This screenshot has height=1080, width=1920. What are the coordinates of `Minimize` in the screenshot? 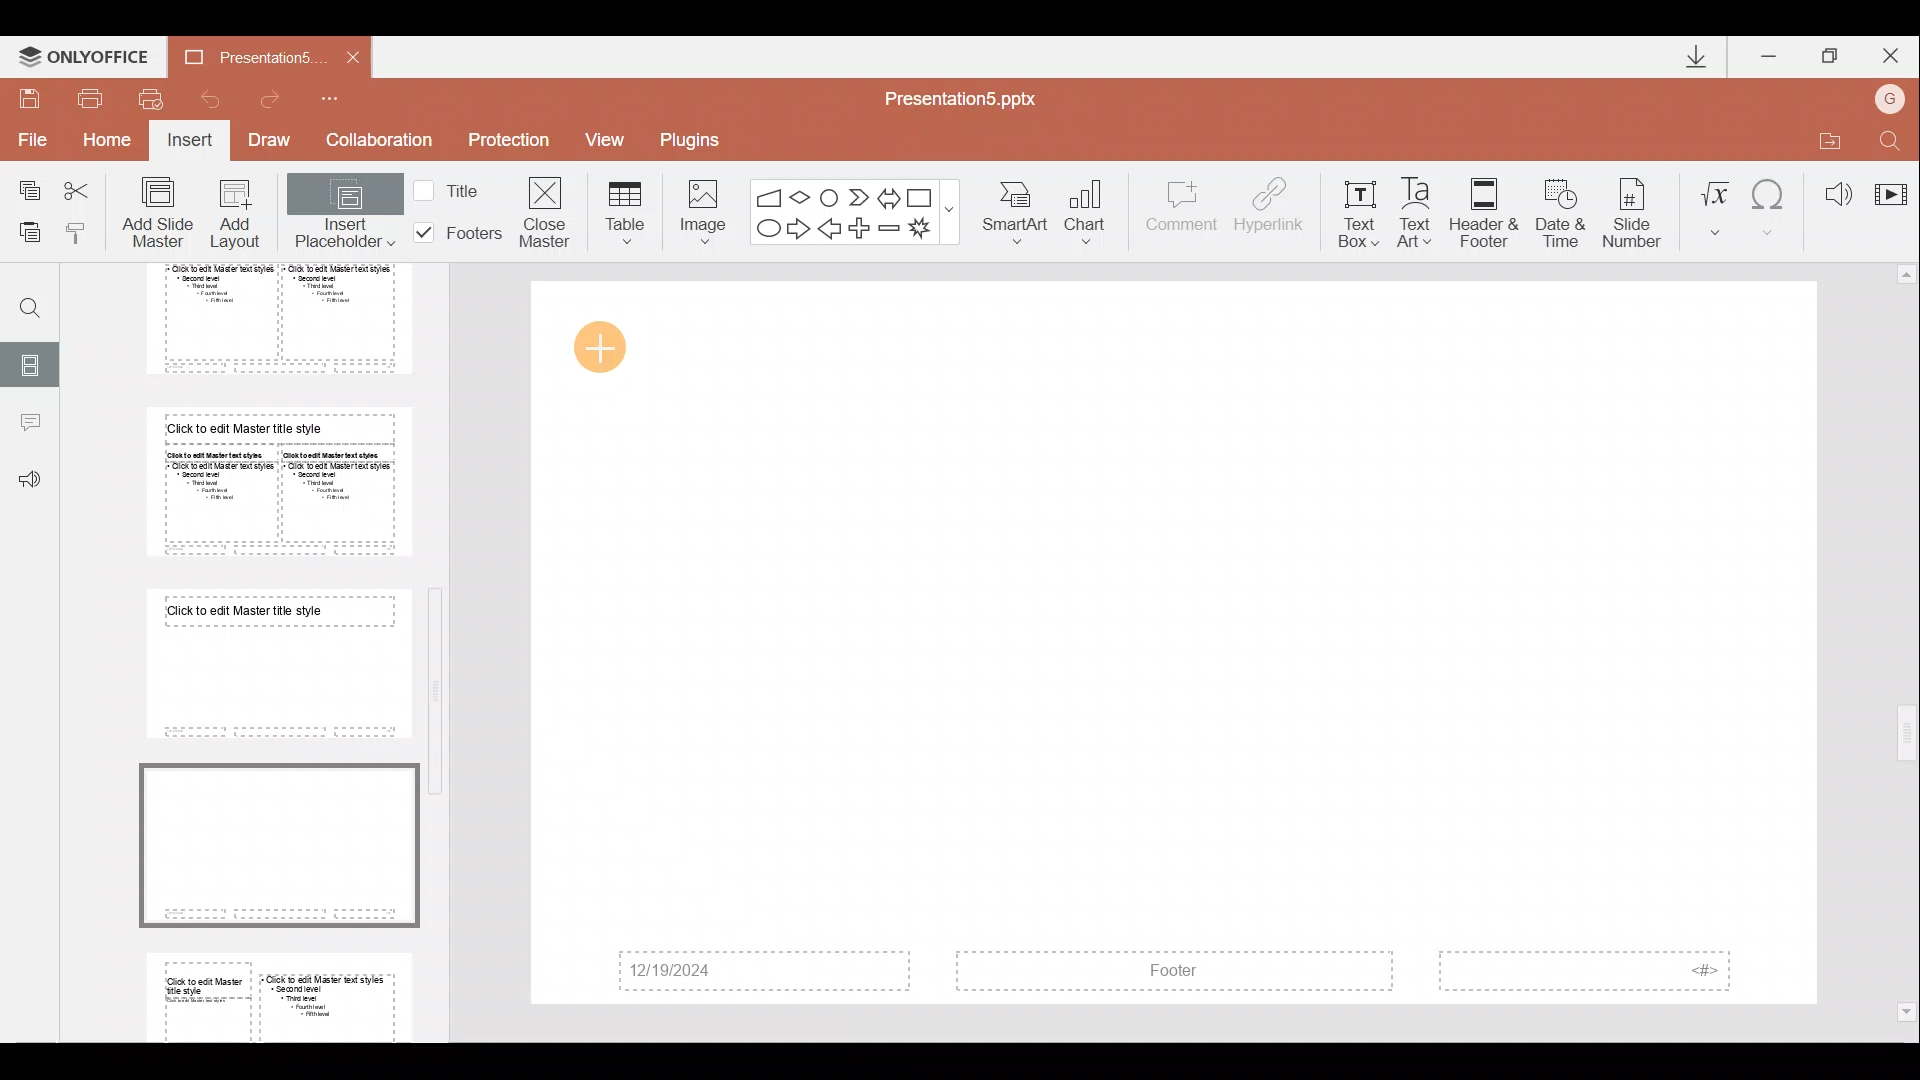 It's located at (1770, 52).